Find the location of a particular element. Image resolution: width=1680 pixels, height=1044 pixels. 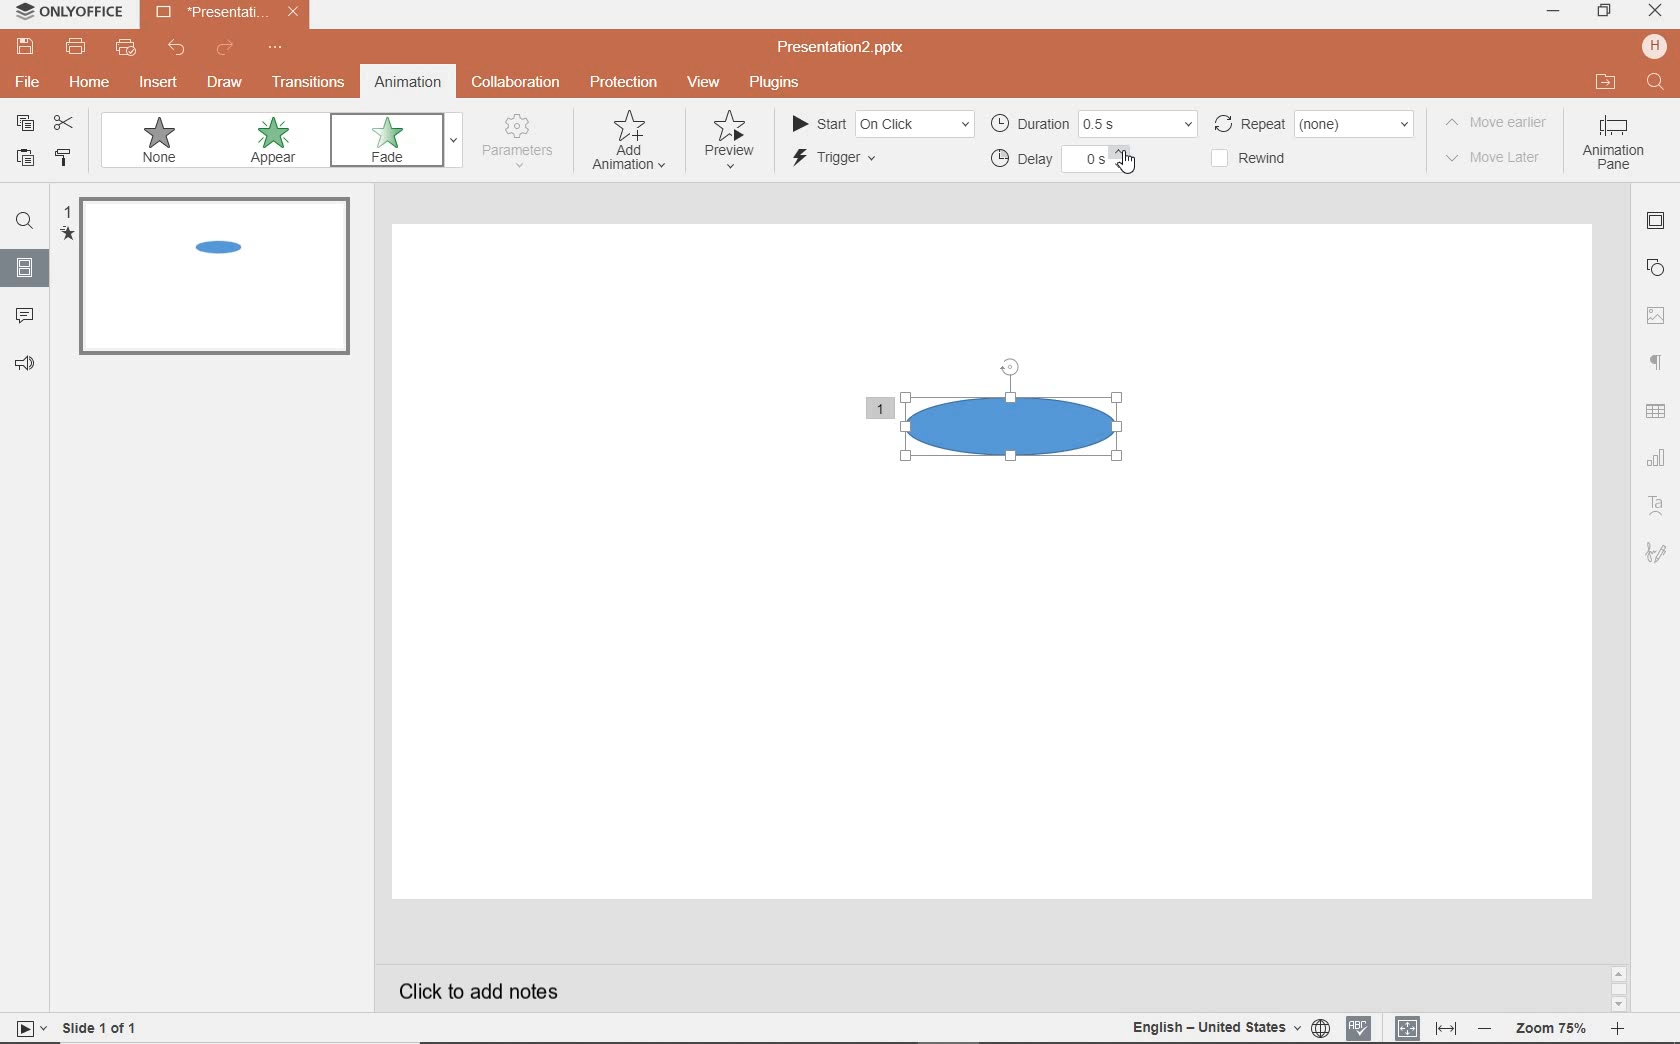

parameters is located at coordinates (517, 142).